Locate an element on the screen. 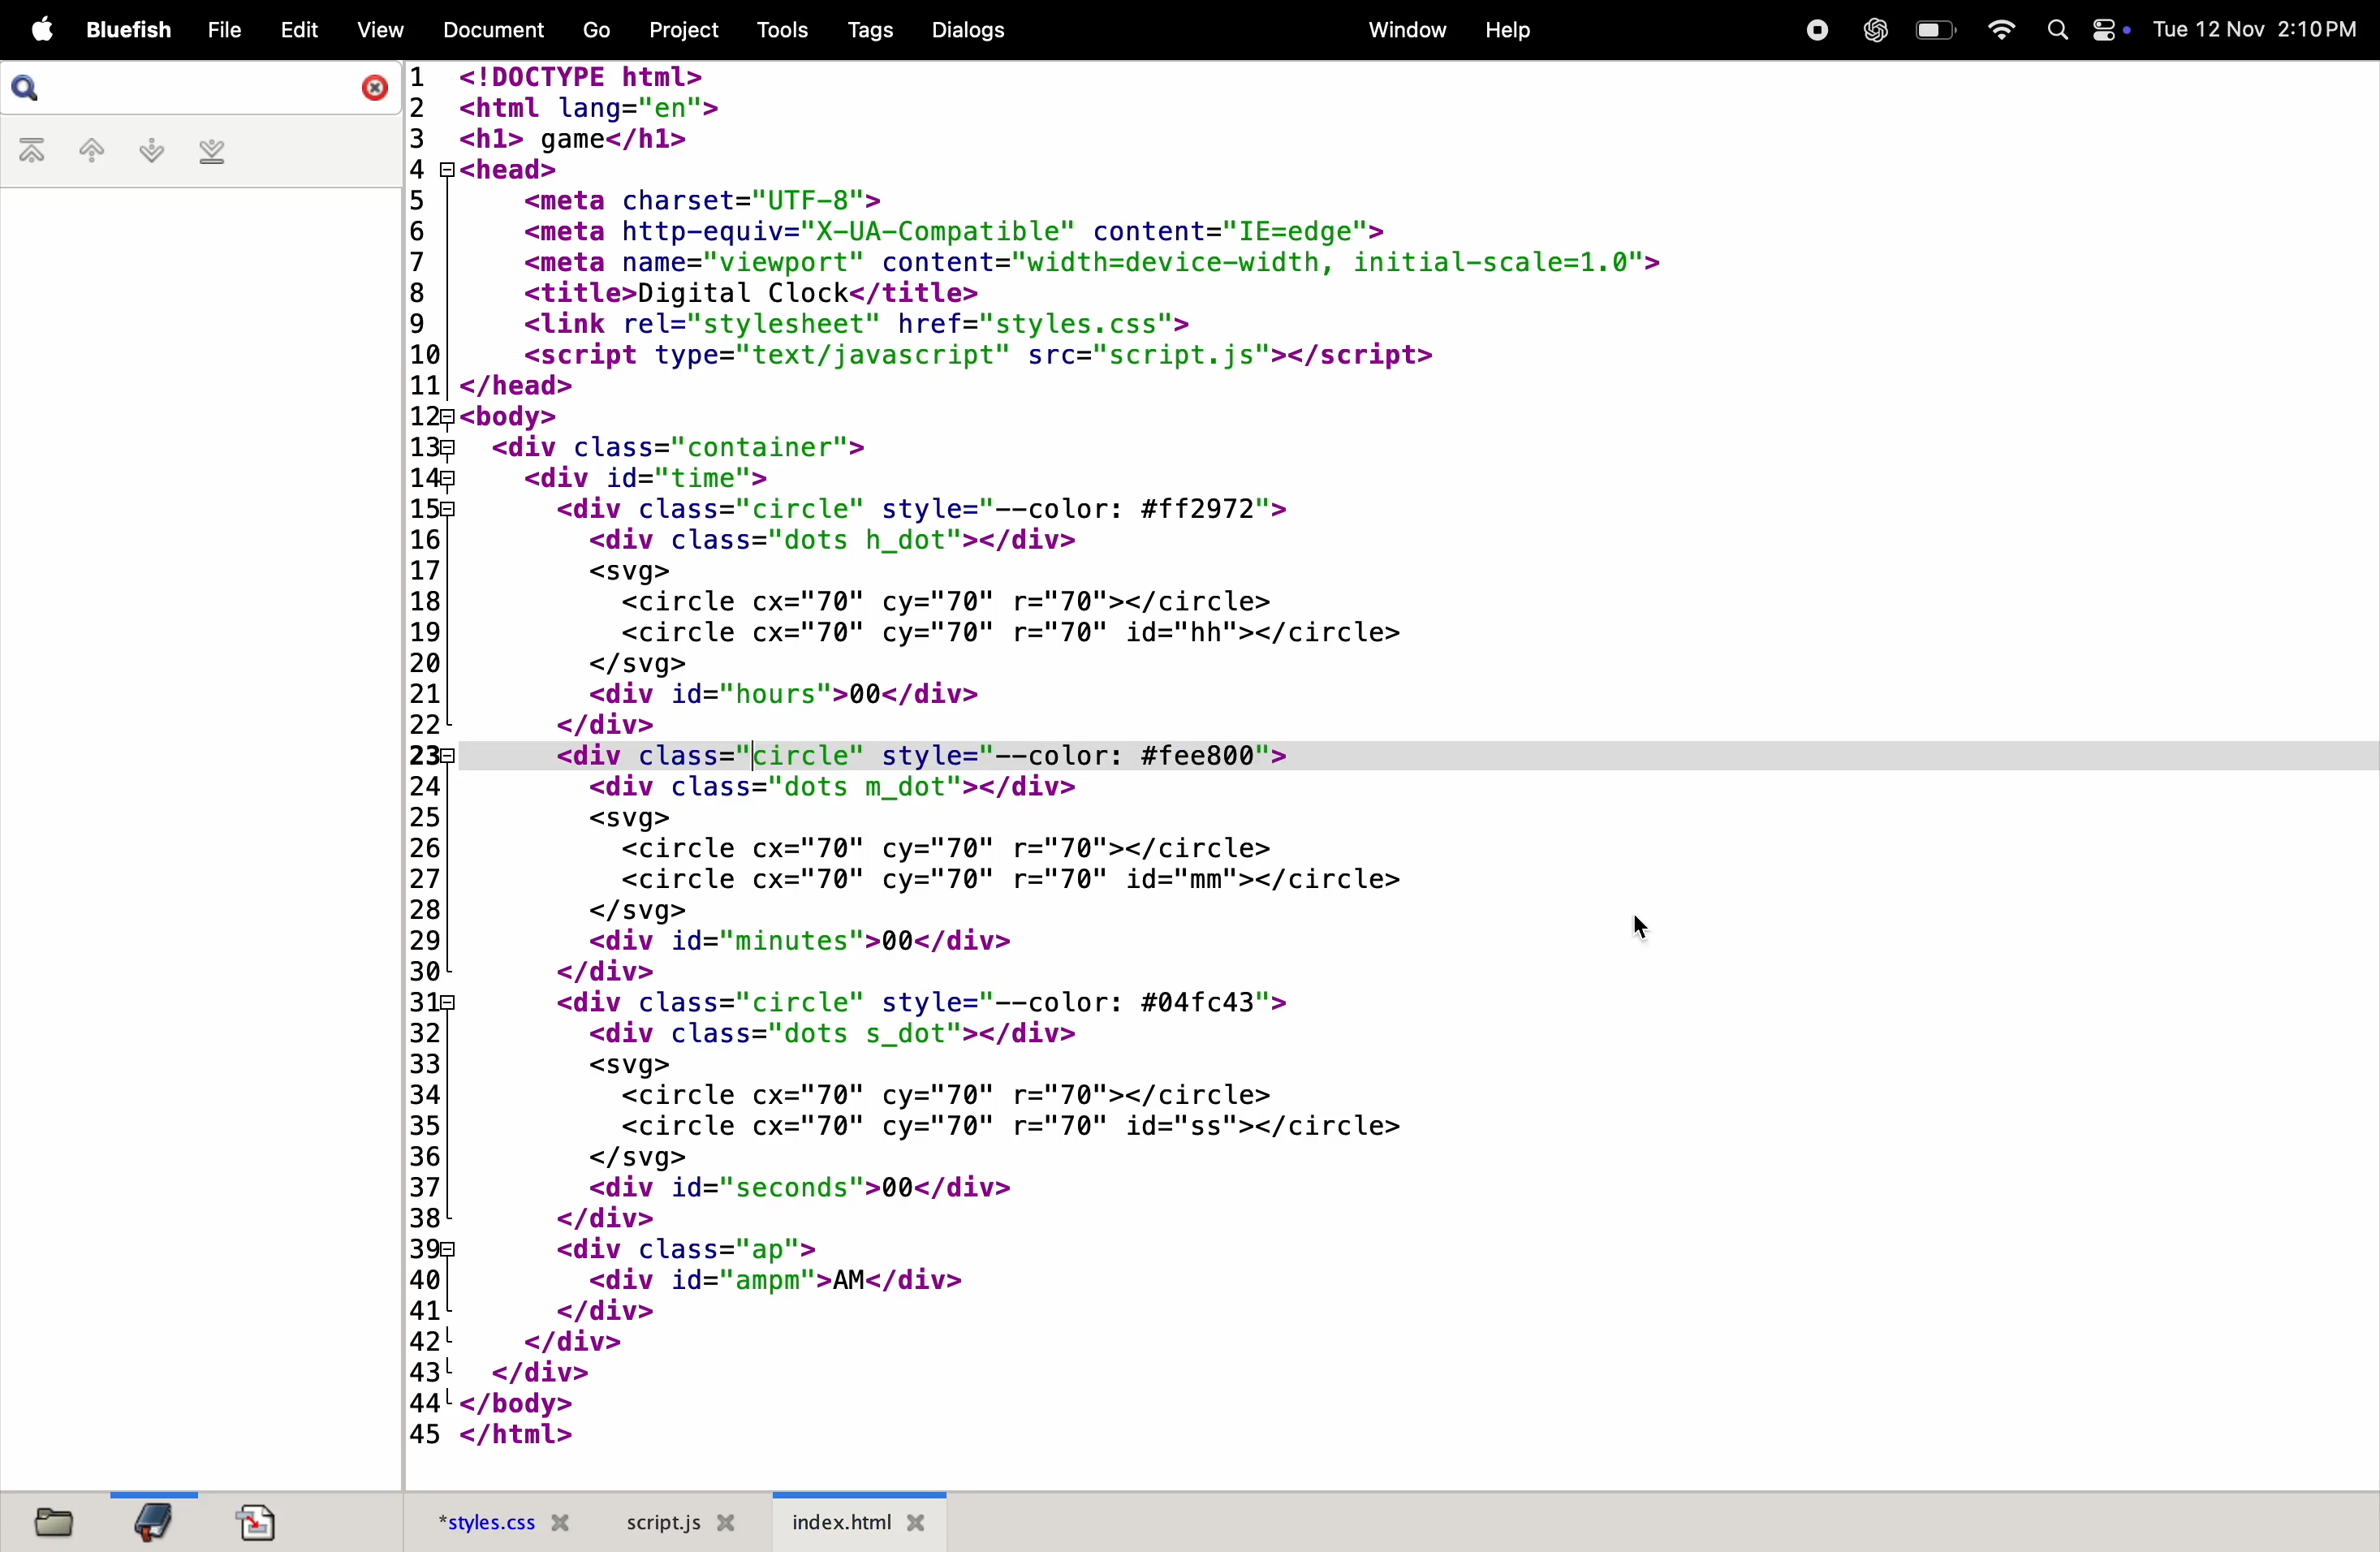 The height and width of the screenshot is (1552, 2380). files is located at coordinates (51, 1519).